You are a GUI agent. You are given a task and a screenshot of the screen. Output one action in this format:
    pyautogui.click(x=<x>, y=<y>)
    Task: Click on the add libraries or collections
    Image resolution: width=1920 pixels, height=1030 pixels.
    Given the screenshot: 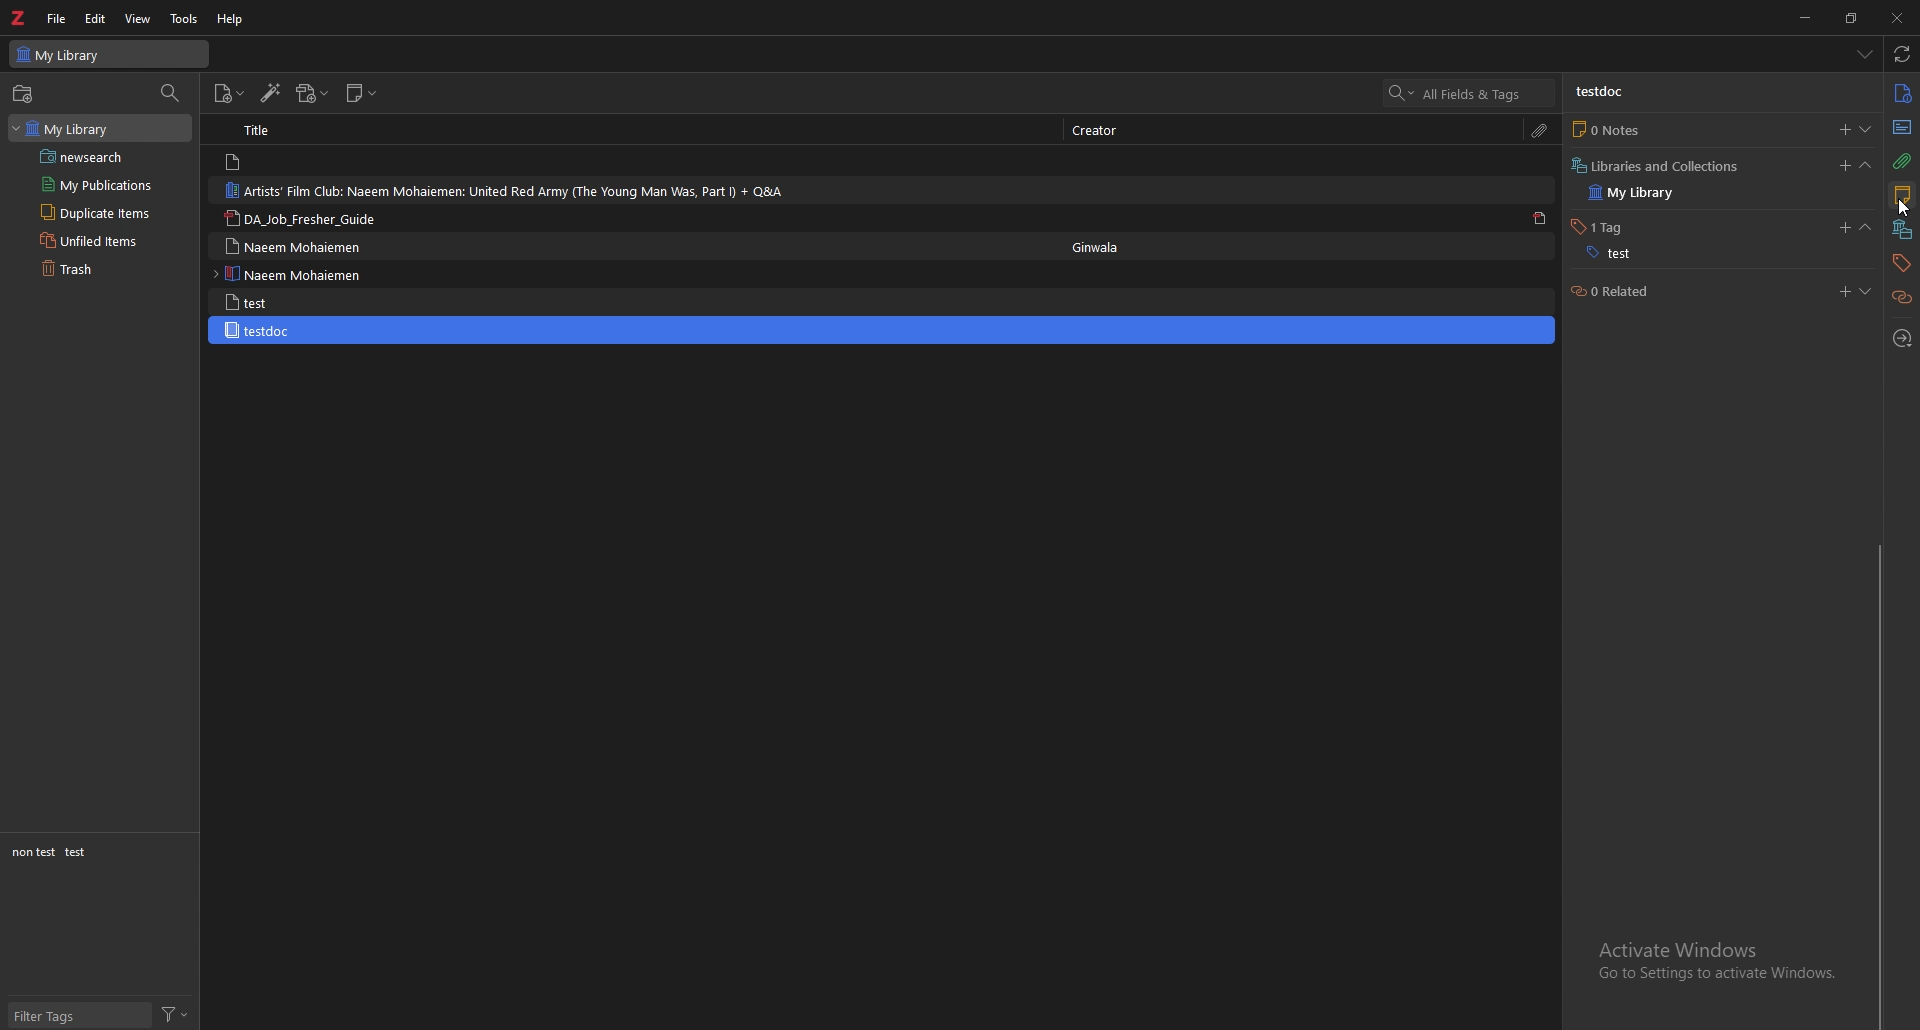 What is the action you would take?
    pyautogui.click(x=1842, y=166)
    